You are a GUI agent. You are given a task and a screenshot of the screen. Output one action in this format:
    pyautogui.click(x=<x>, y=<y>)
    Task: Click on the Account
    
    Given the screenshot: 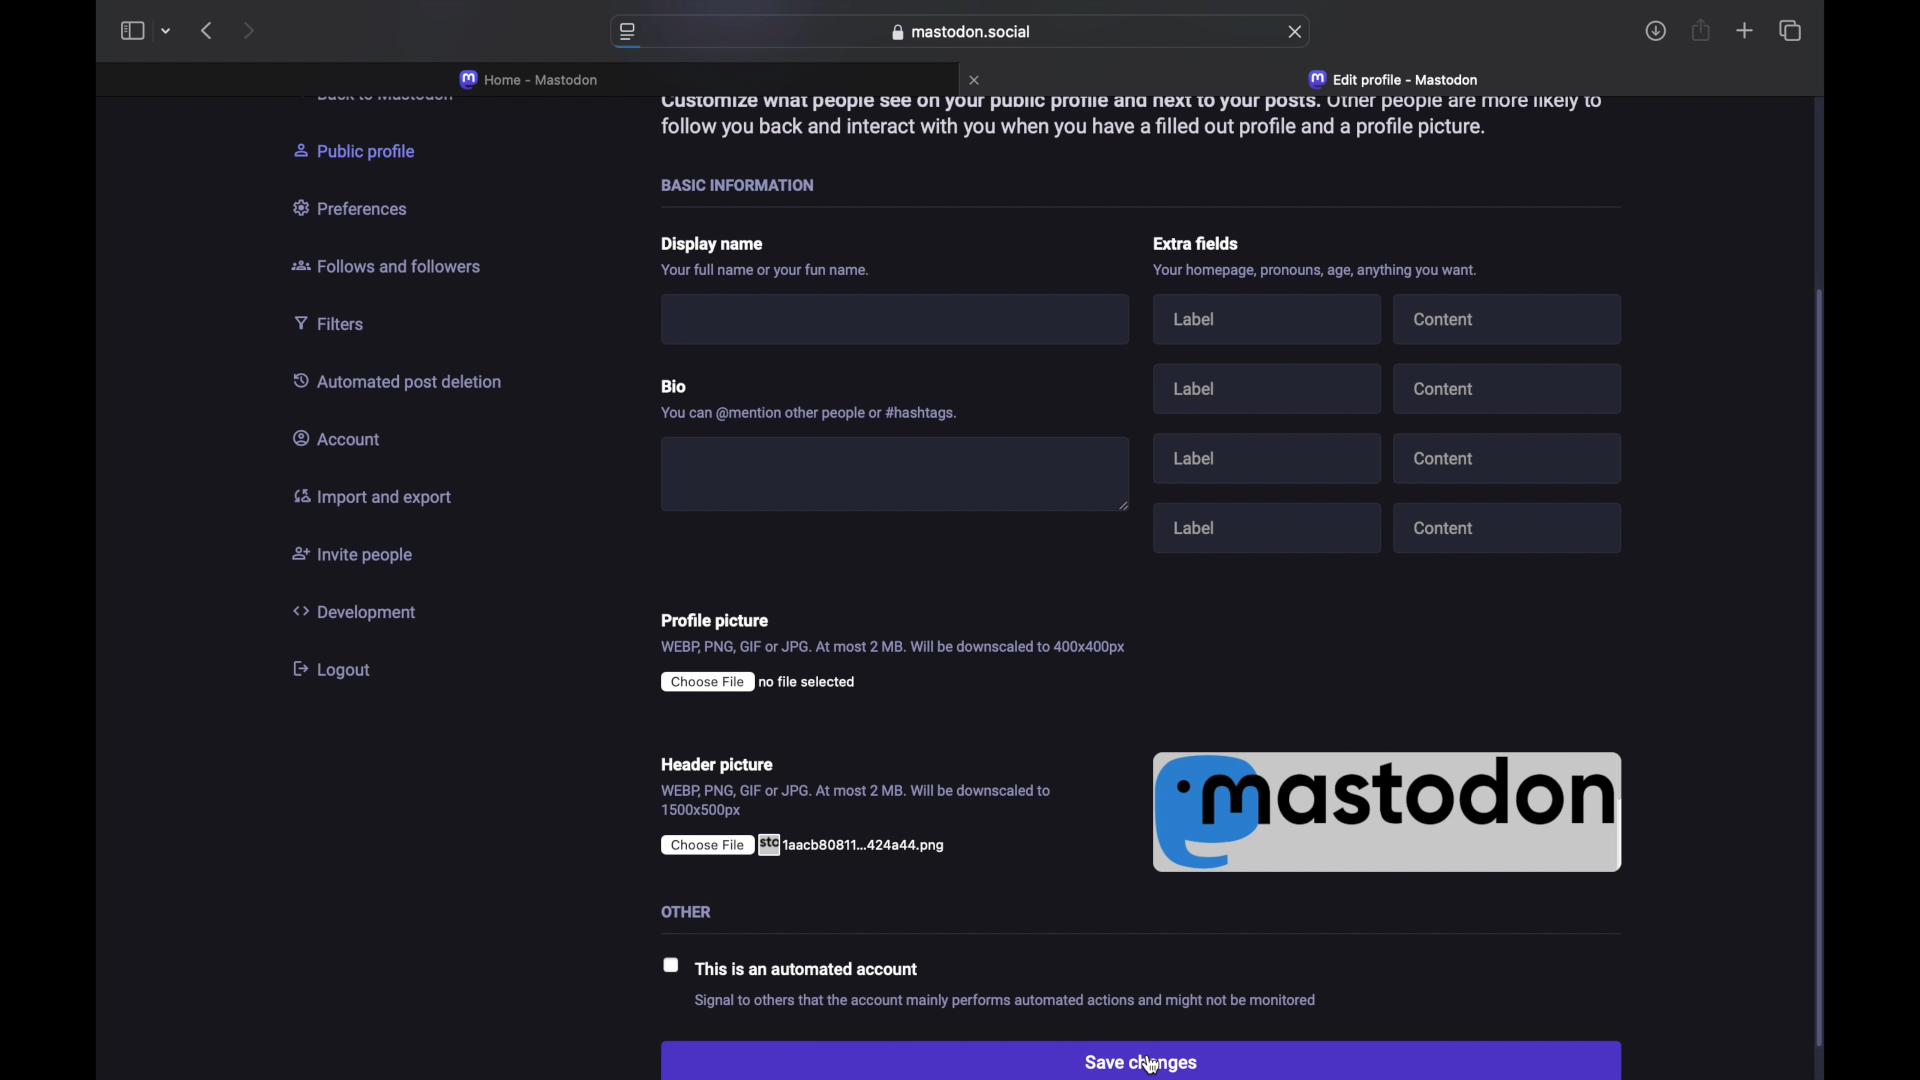 What is the action you would take?
    pyautogui.click(x=340, y=438)
    